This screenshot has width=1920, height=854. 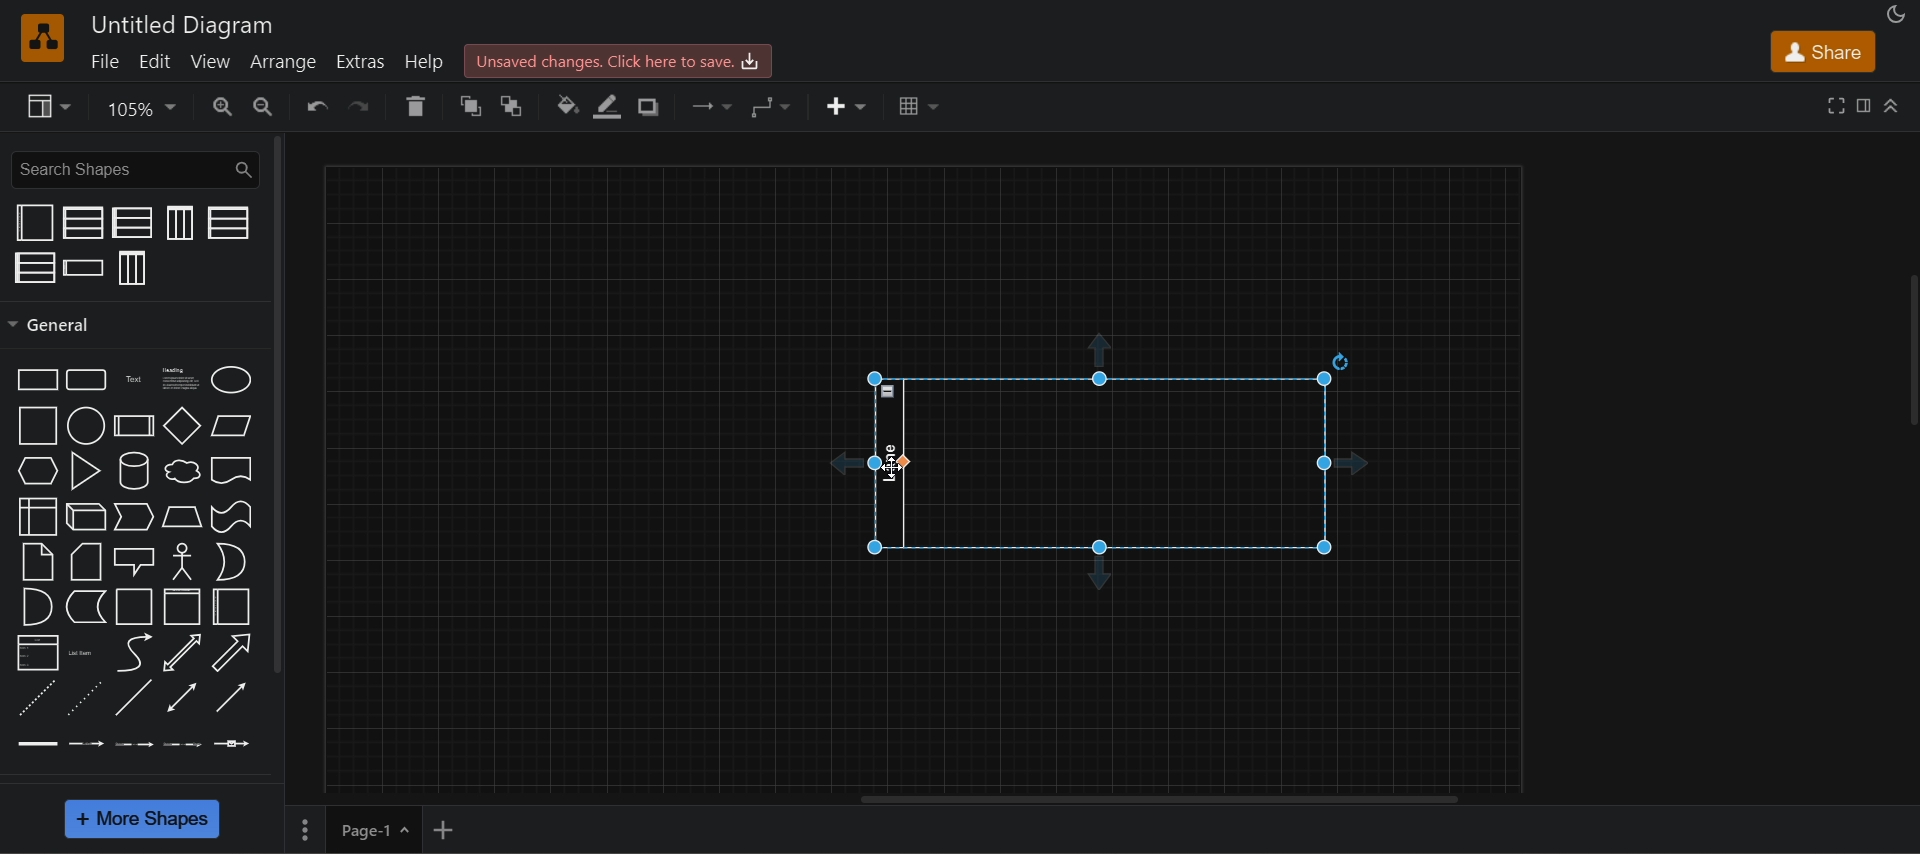 I want to click on view, so click(x=44, y=106).